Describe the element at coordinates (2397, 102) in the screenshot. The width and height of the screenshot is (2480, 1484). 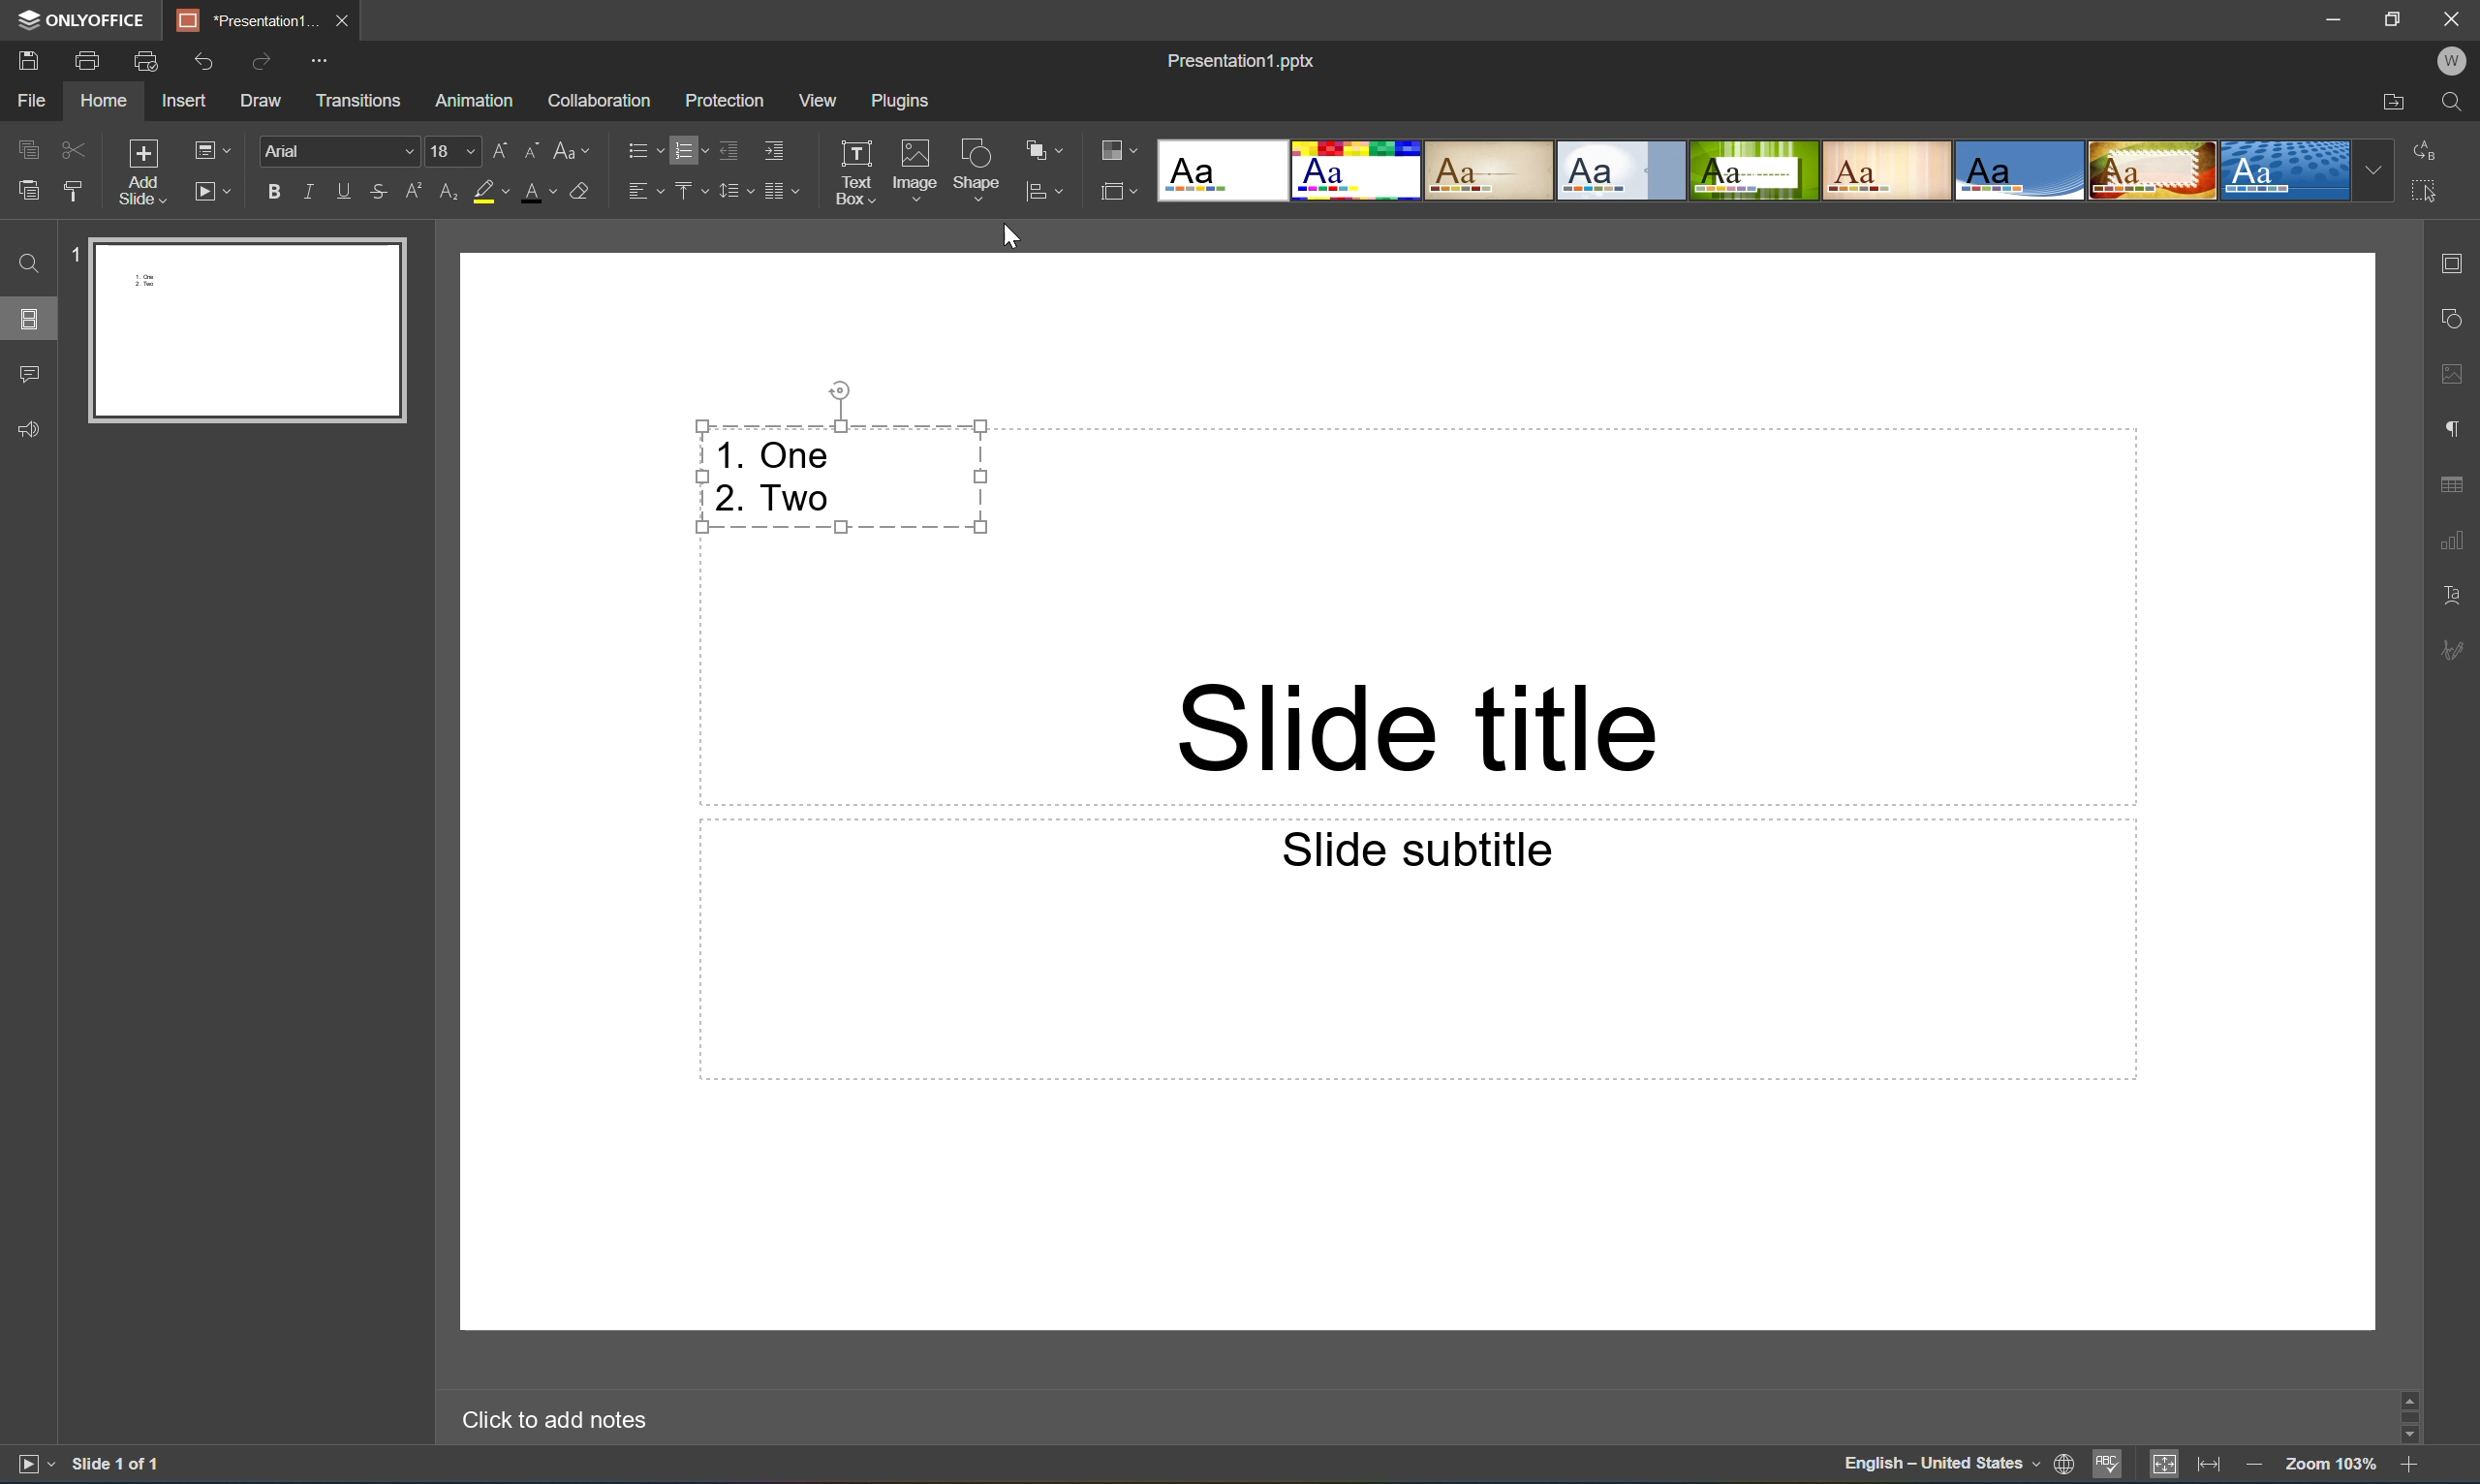
I see `Open file location` at that location.